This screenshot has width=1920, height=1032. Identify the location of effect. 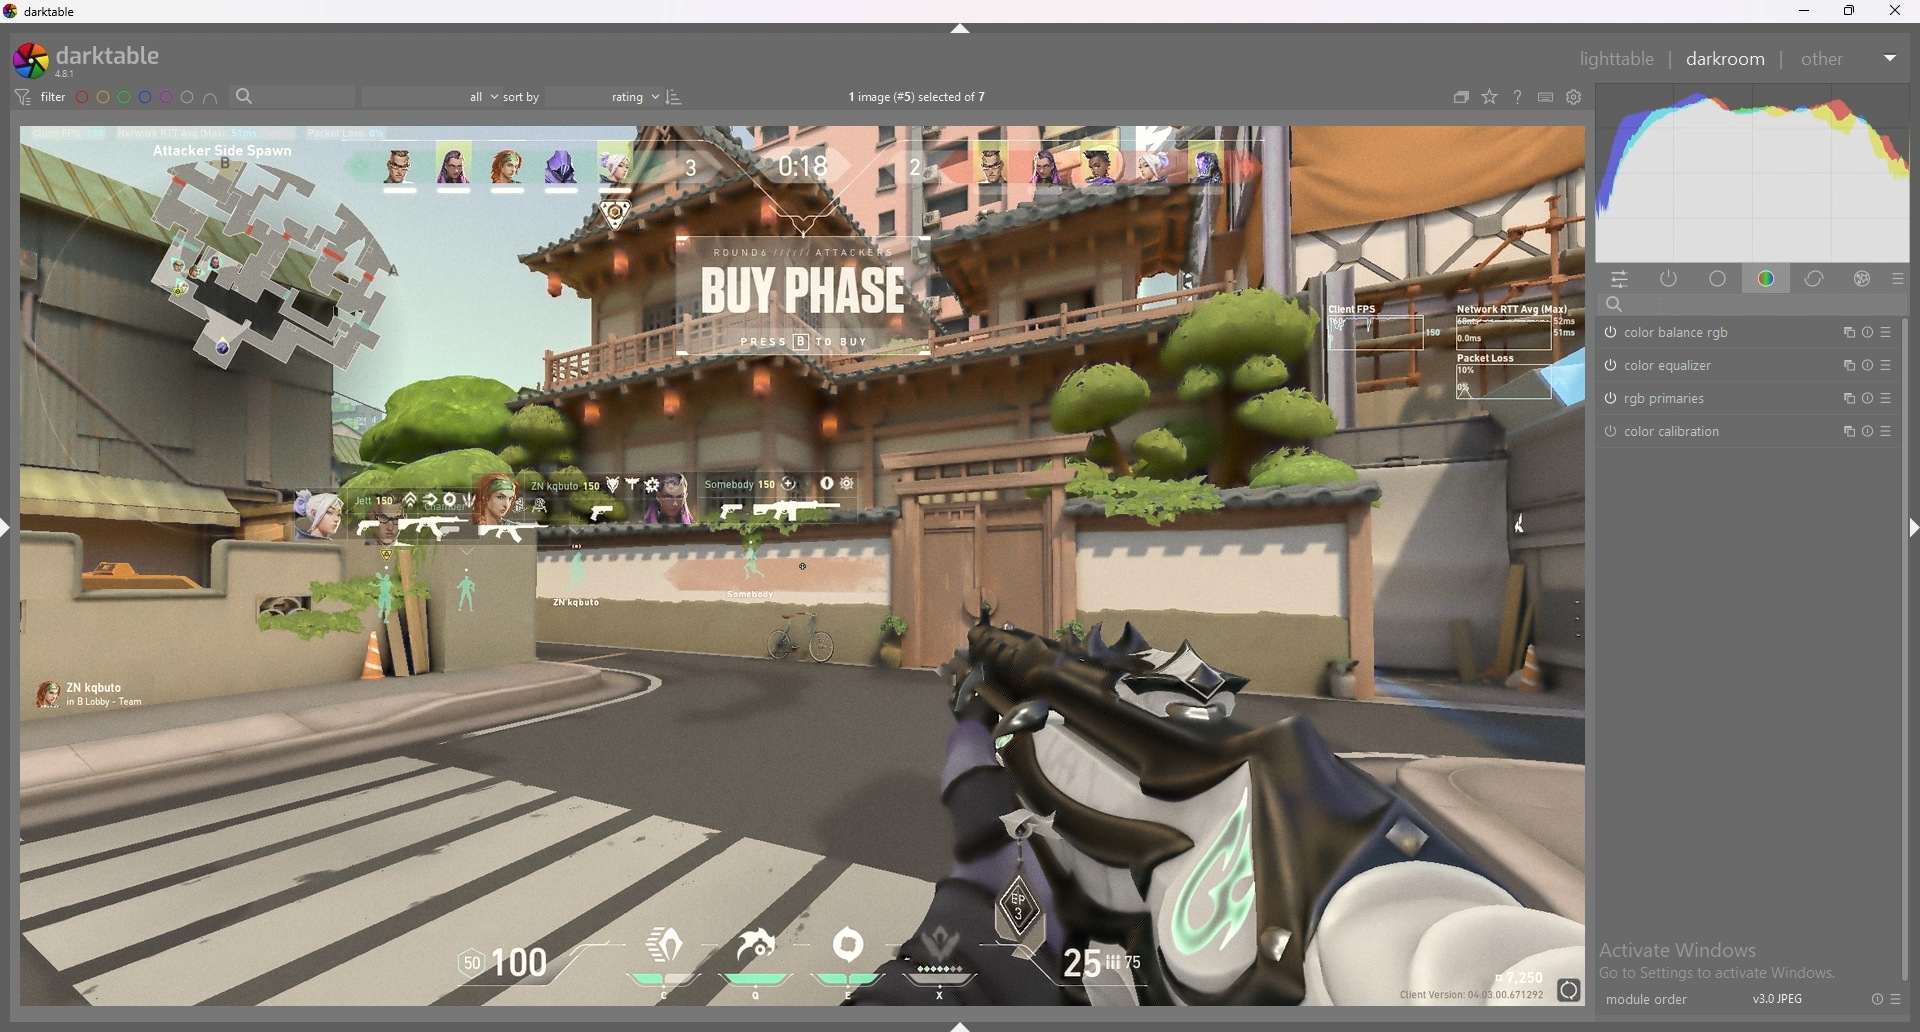
(1862, 279).